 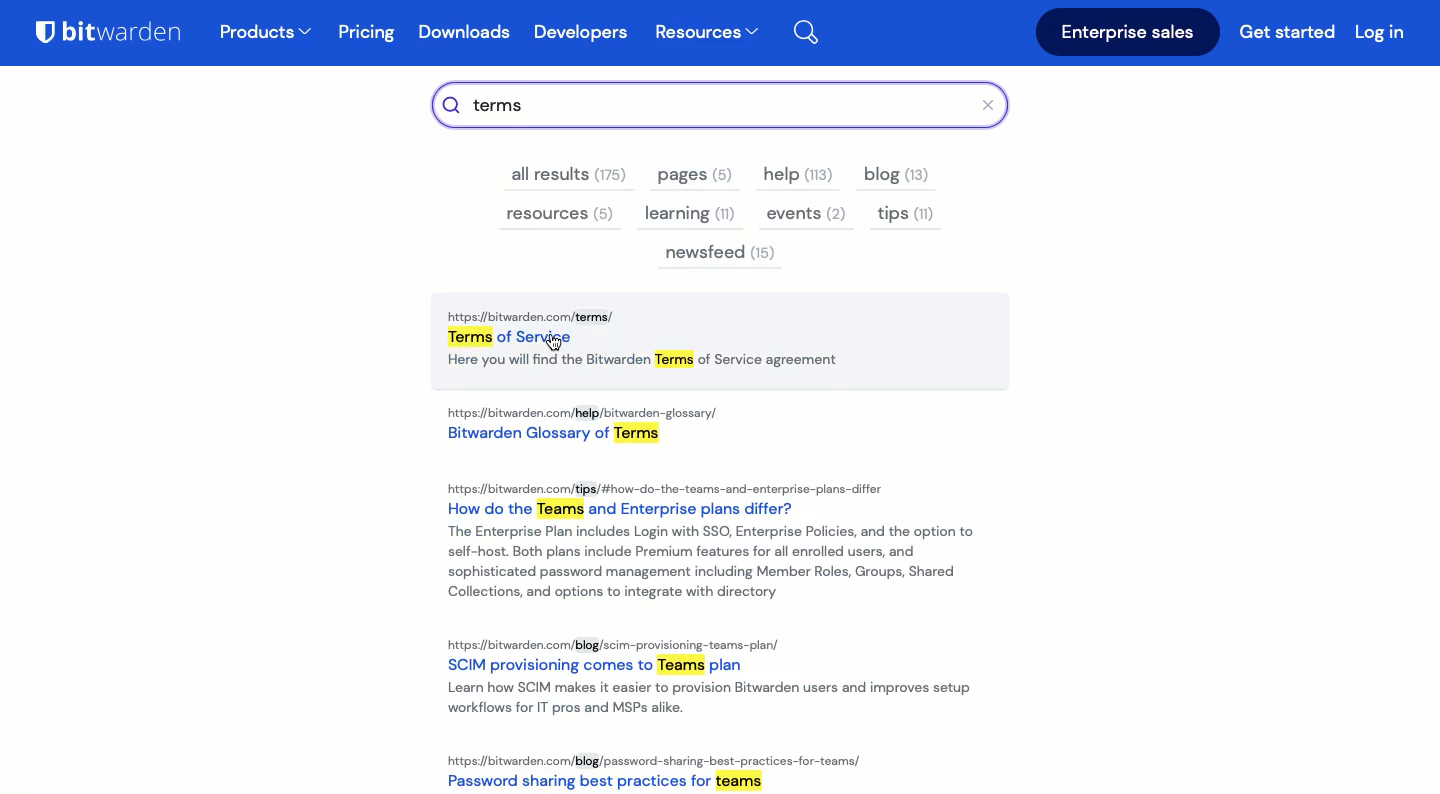 What do you see at coordinates (817, 29) in the screenshot?
I see `Search` at bounding box center [817, 29].